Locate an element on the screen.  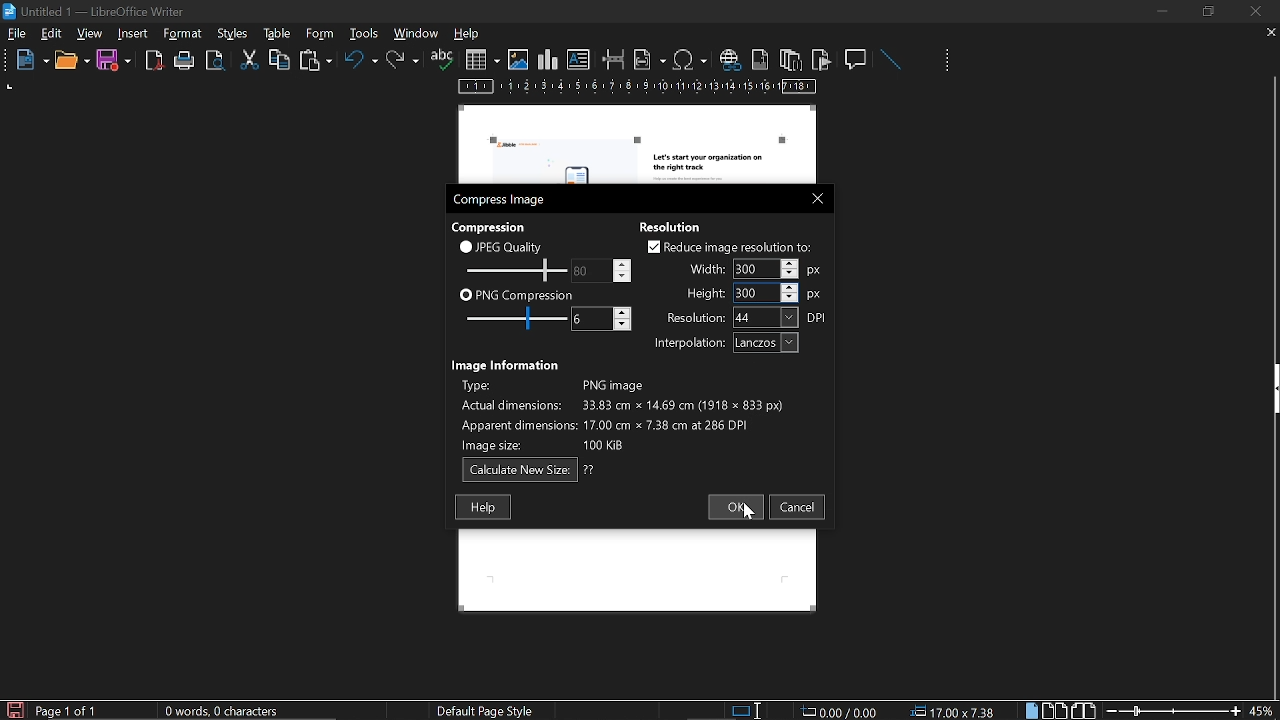
copy is located at coordinates (279, 59).